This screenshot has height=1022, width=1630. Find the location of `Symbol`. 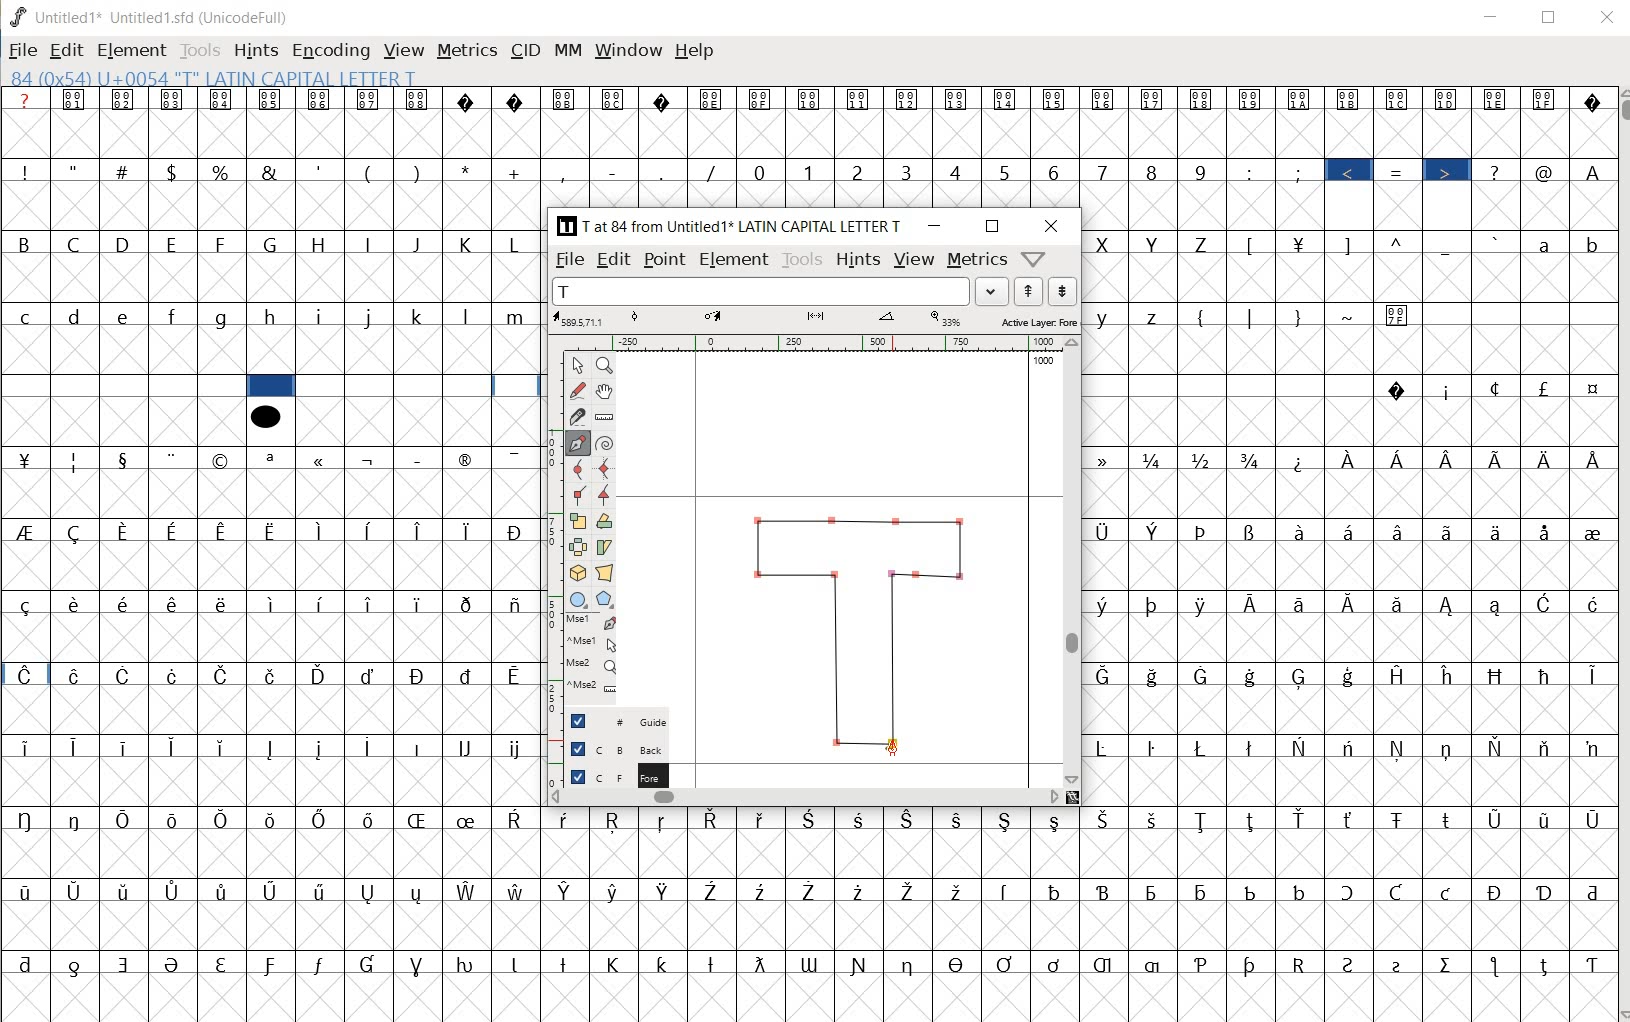

Symbol is located at coordinates (1109, 604).